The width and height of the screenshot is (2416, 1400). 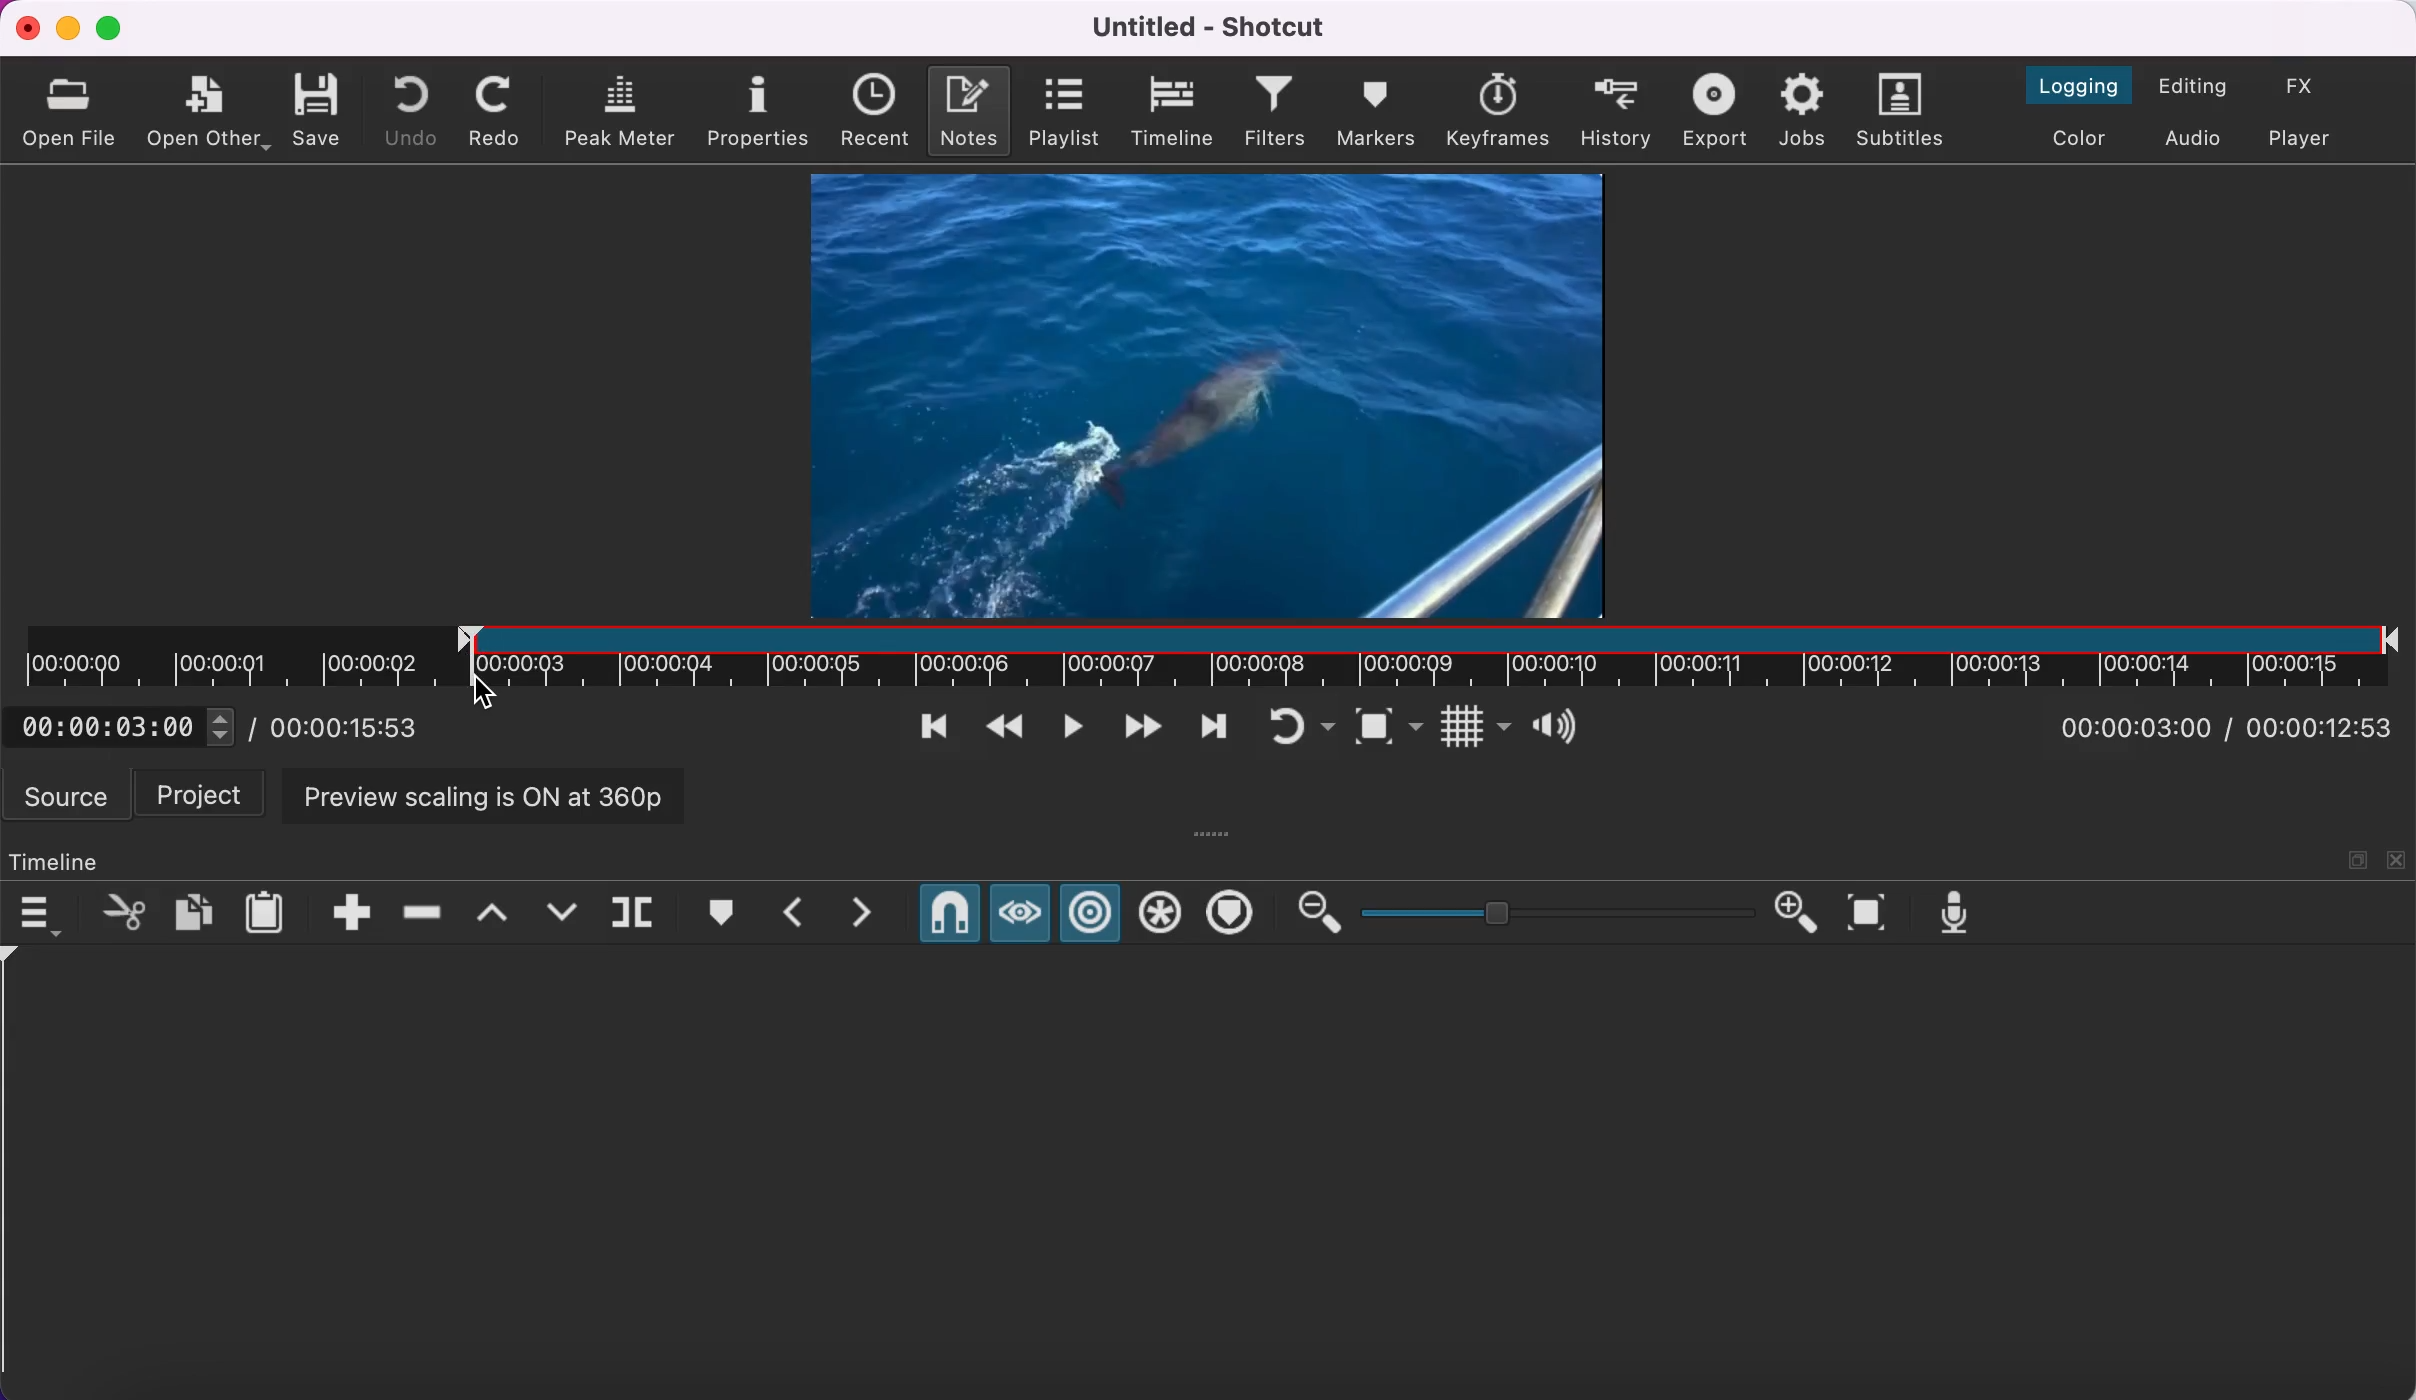 What do you see at coordinates (119, 909) in the screenshot?
I see `cut` at bounding box center [119, 909].